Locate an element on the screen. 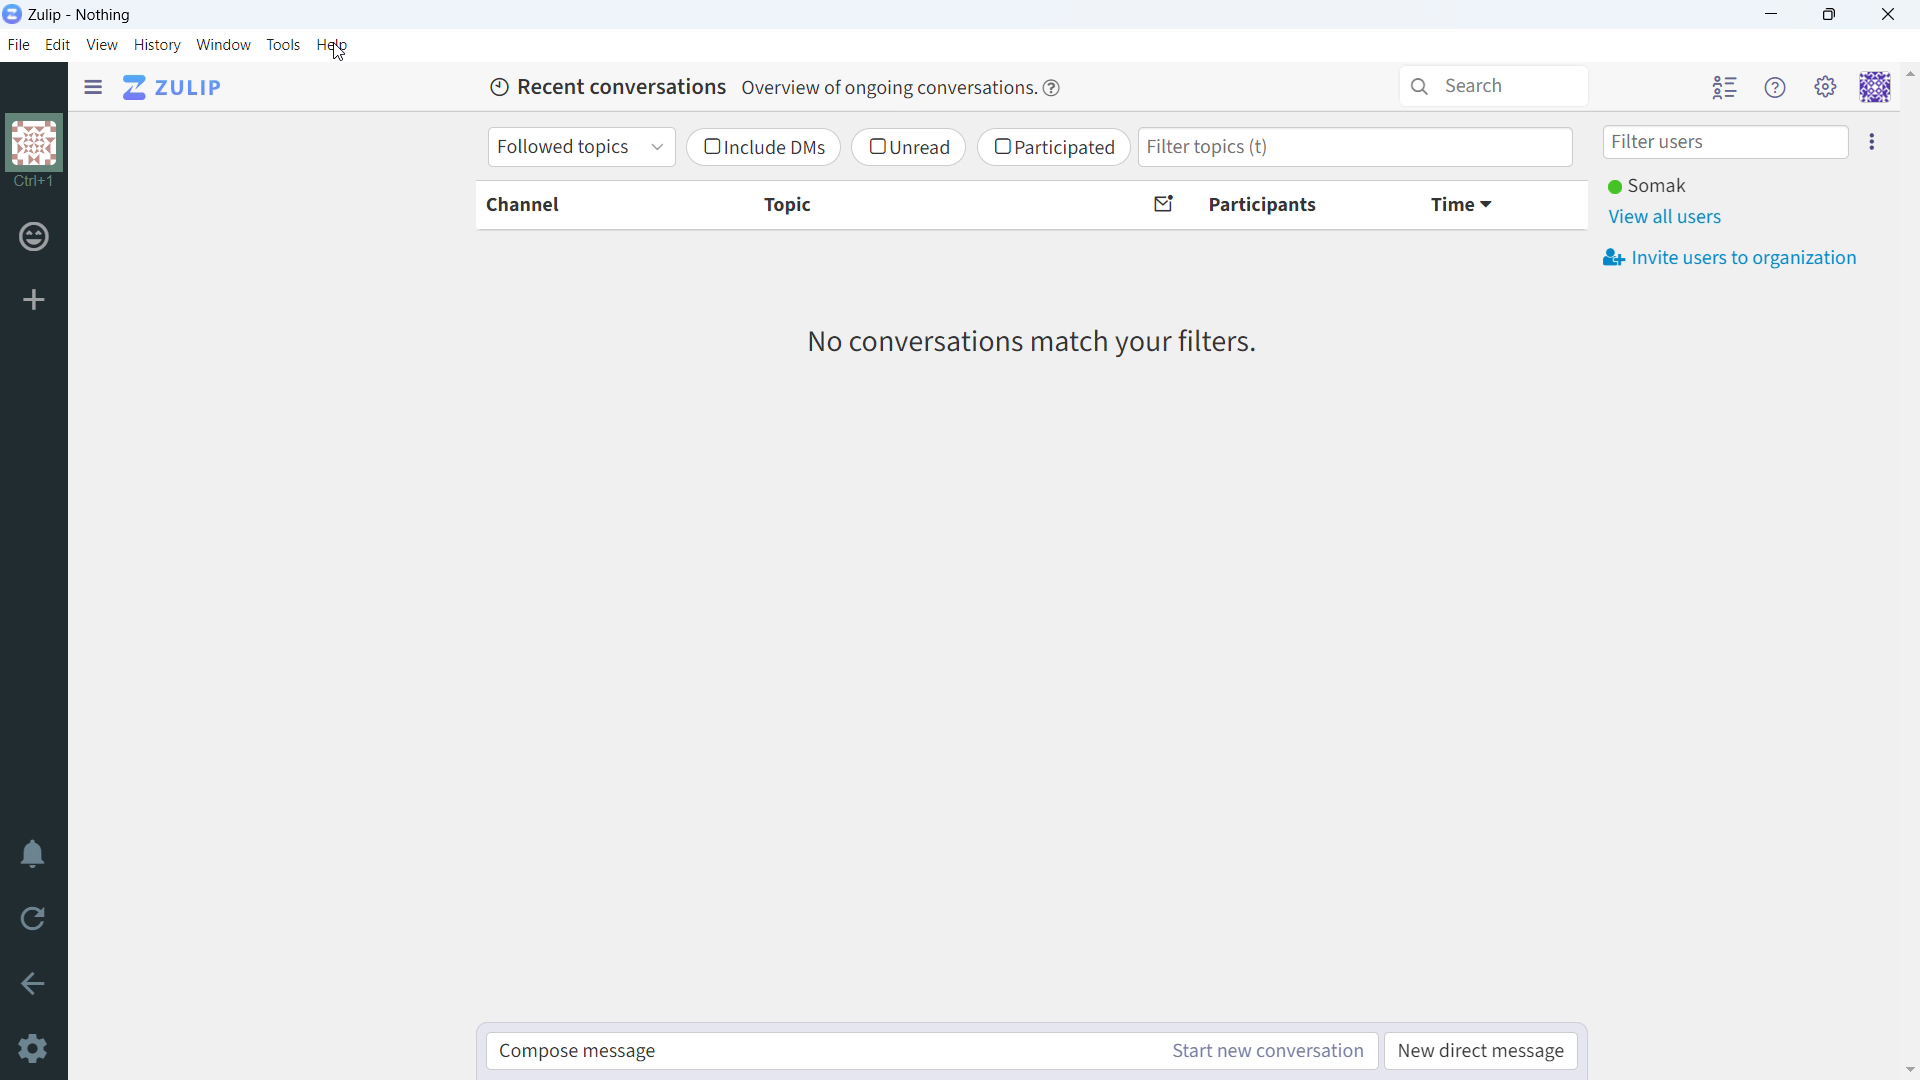 Image resolution: width=1920 pixels, height=1080 pixels. include DMs is located at coordinates (762, 148).